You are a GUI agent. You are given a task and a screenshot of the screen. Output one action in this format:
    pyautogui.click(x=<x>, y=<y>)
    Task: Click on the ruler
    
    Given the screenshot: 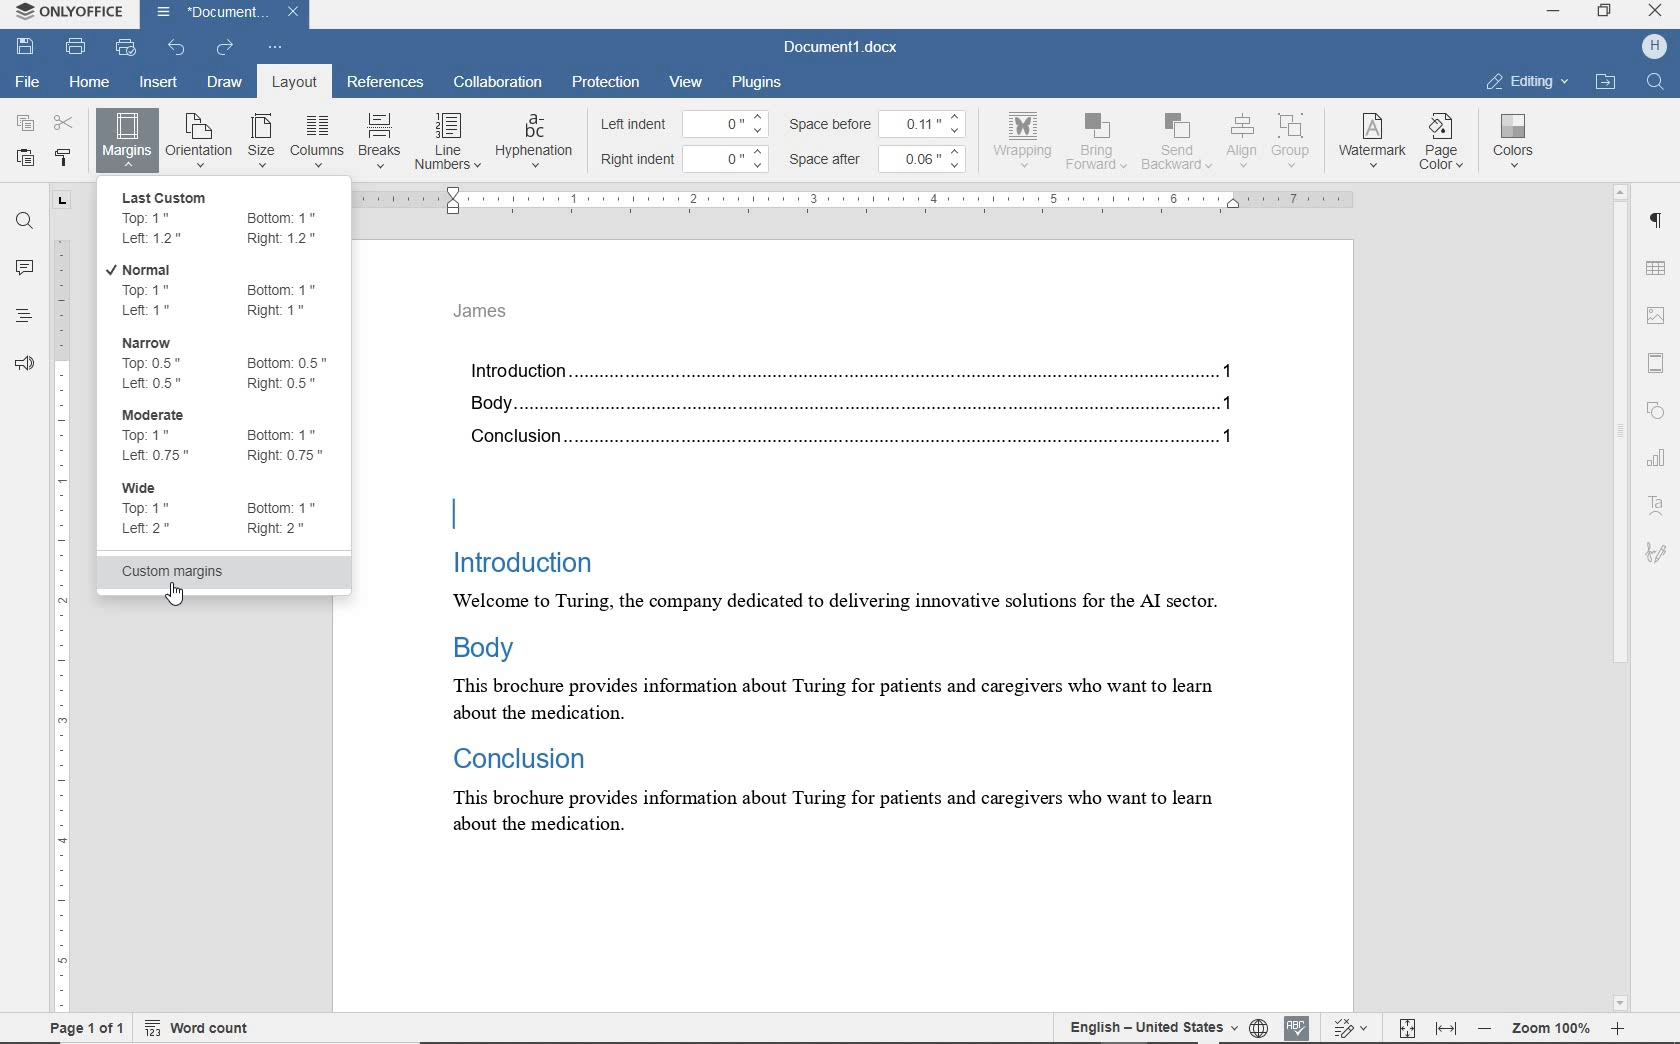 What is the action you would take?
    pyautogui.click(x=61, y=600)
    